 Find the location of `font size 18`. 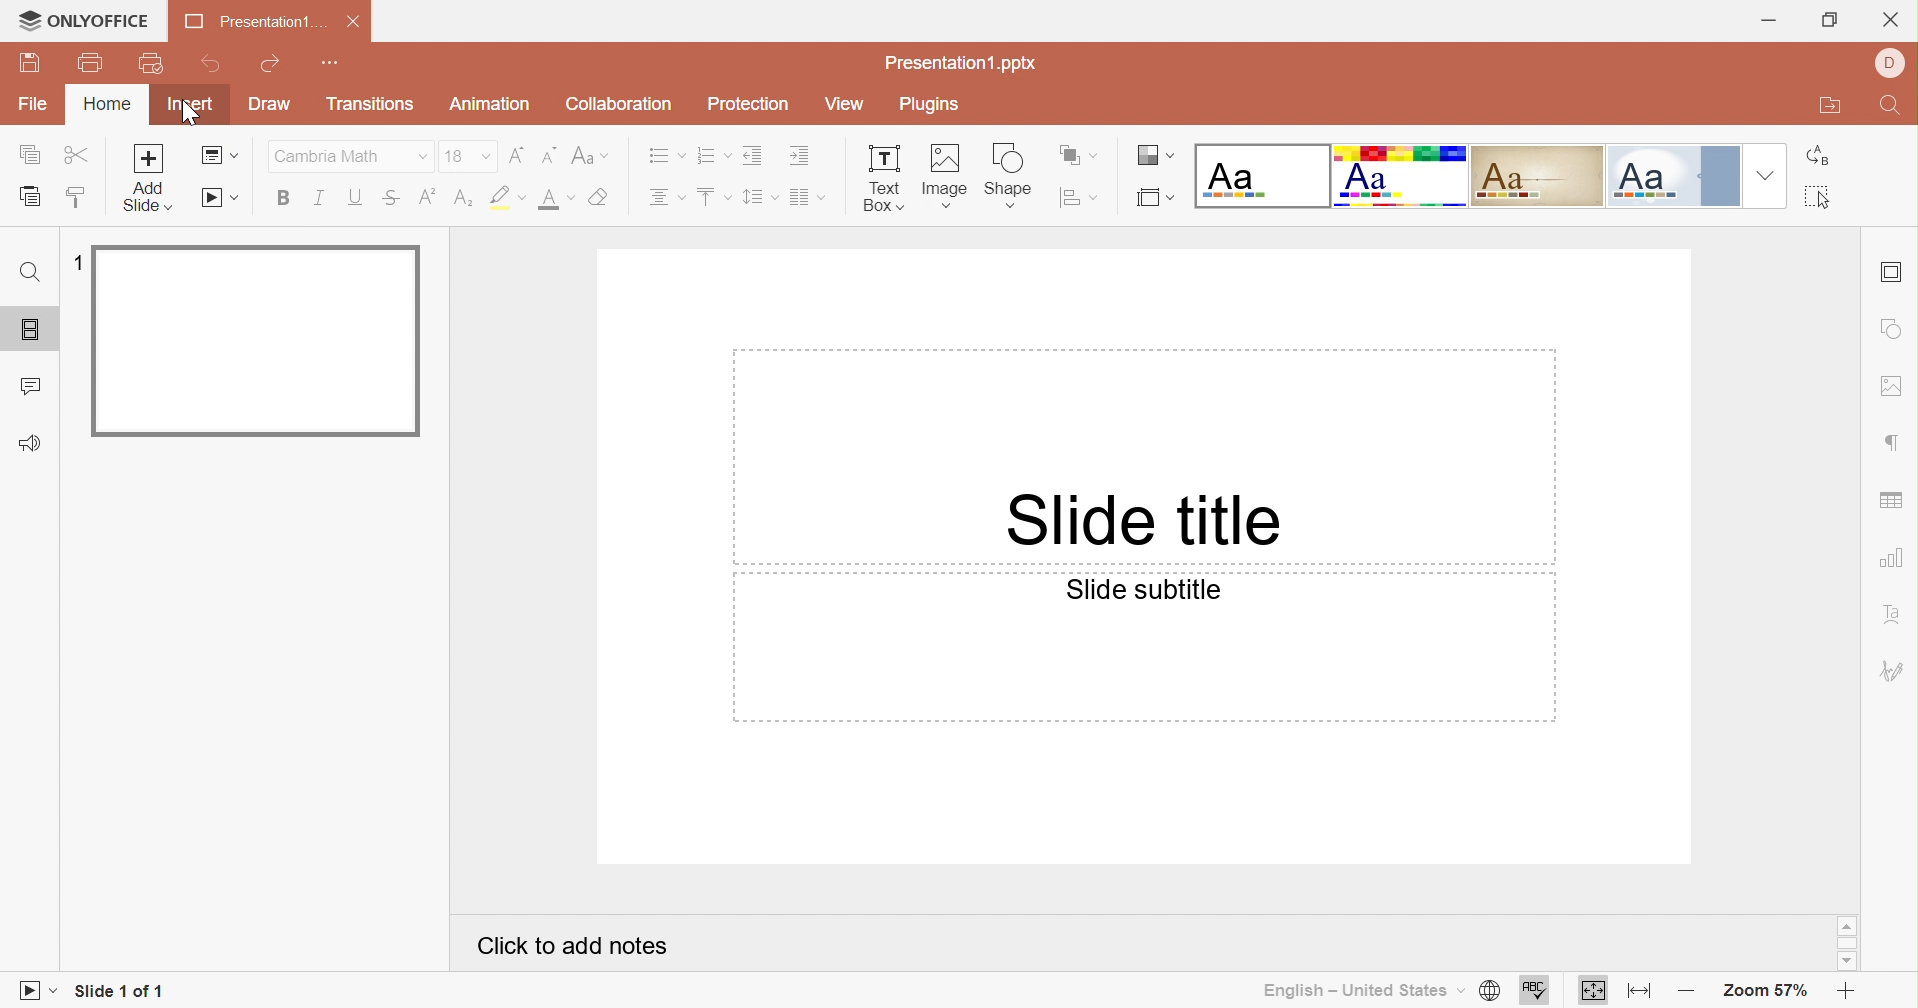

font size 18 is located at coordinates (456, 156).